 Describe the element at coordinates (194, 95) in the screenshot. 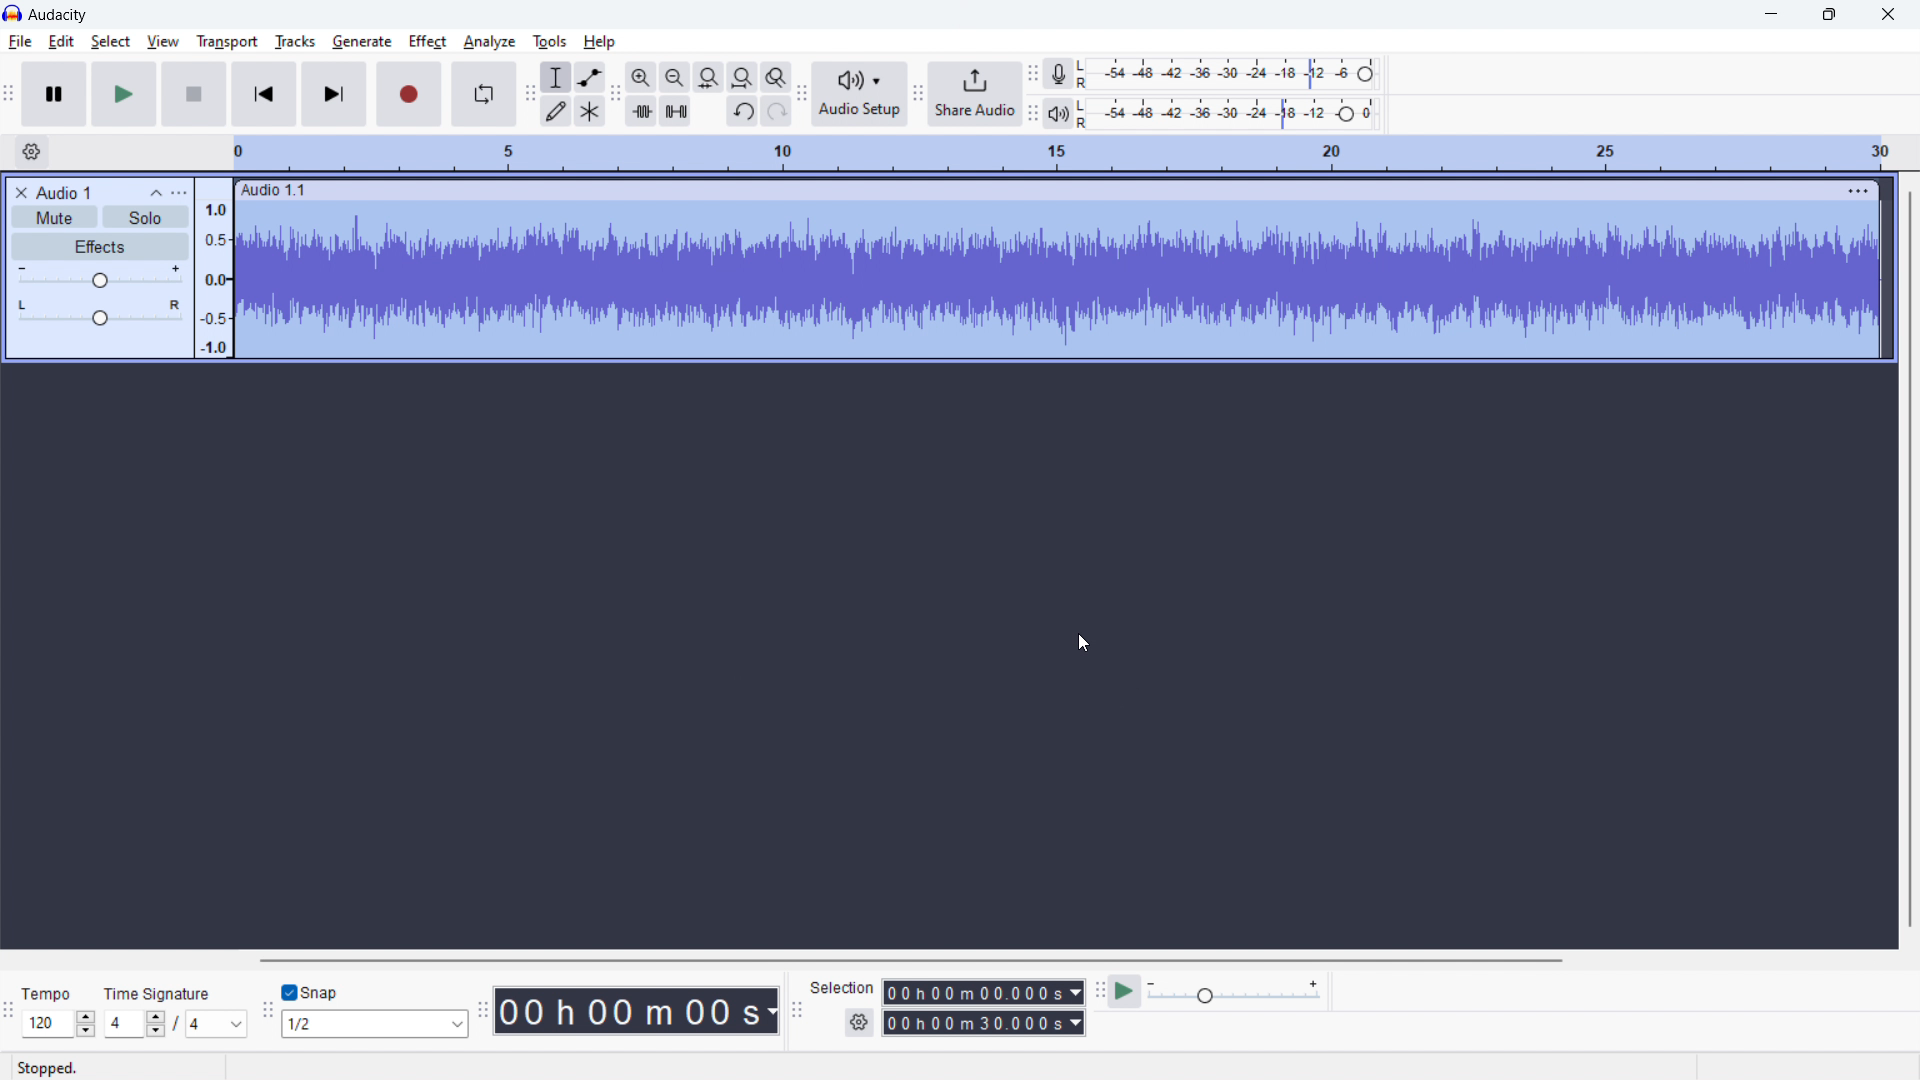

I see `stop` at that location.